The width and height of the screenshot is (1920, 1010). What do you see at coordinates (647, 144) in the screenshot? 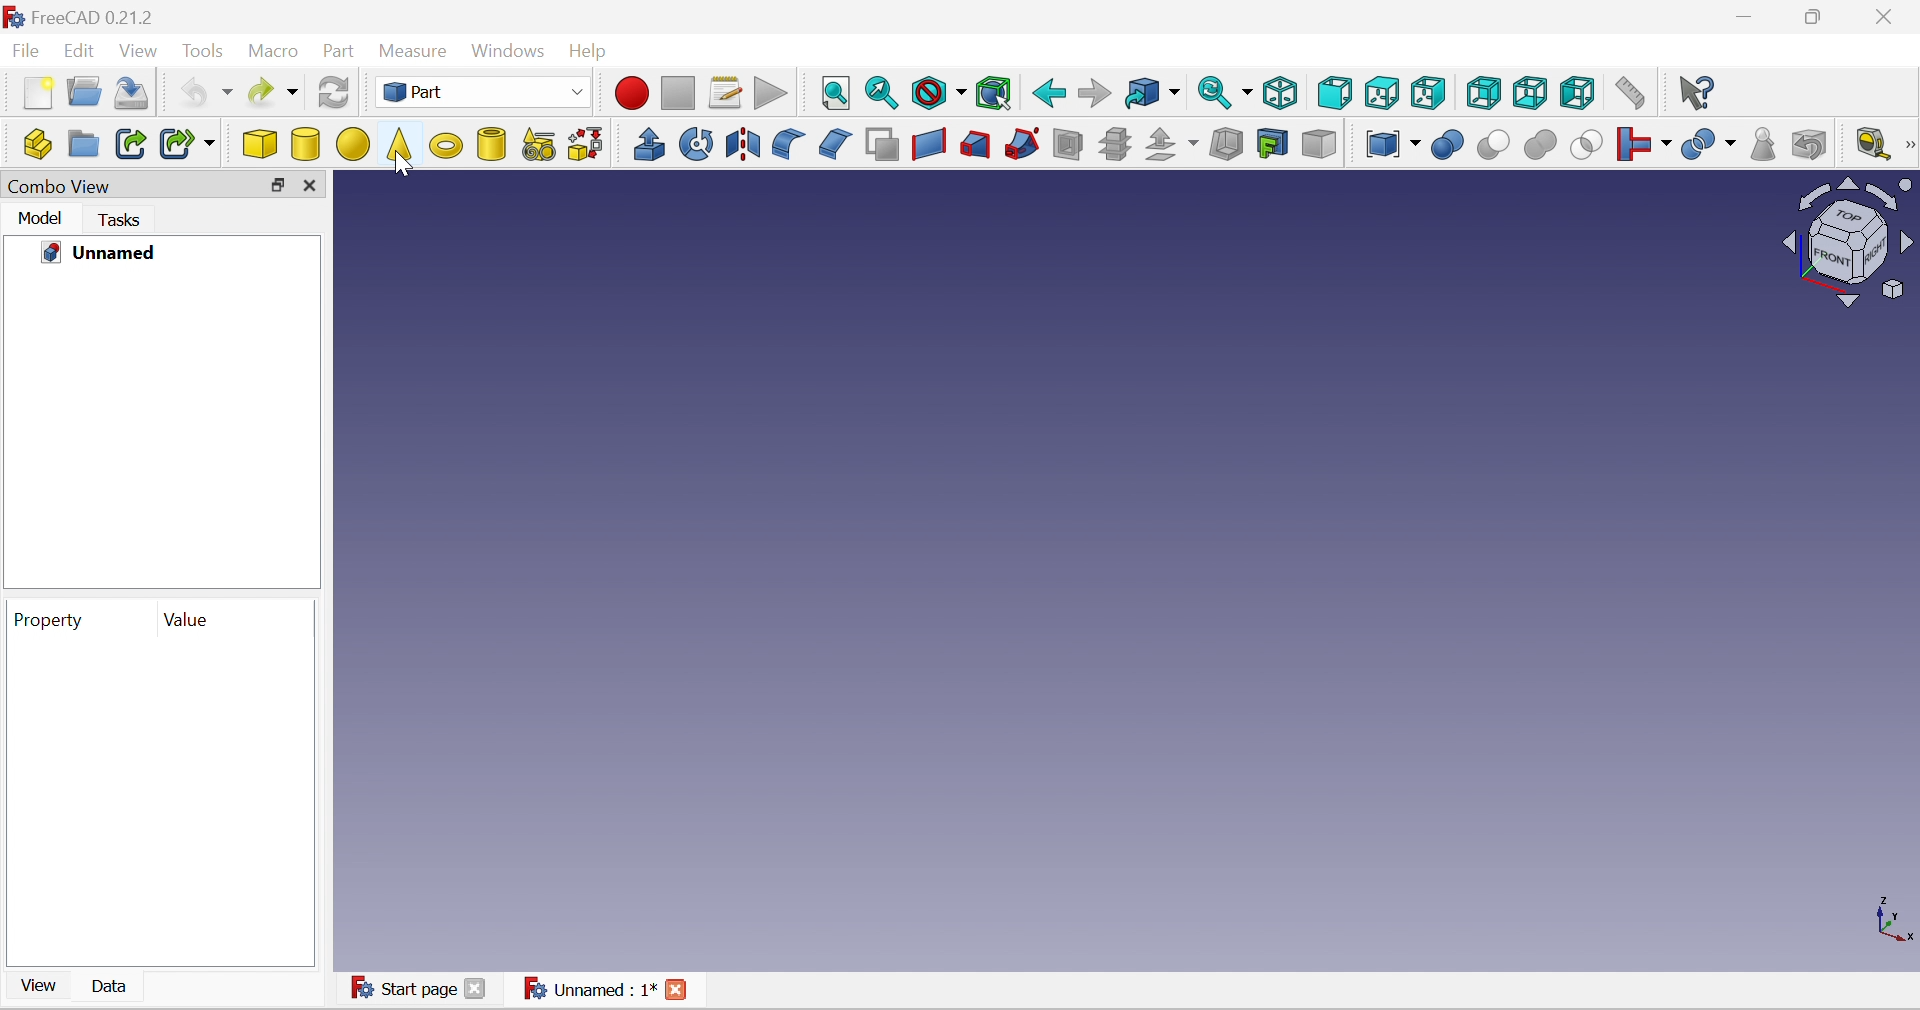
I see `Extrude` at bounding box center [647, 144].